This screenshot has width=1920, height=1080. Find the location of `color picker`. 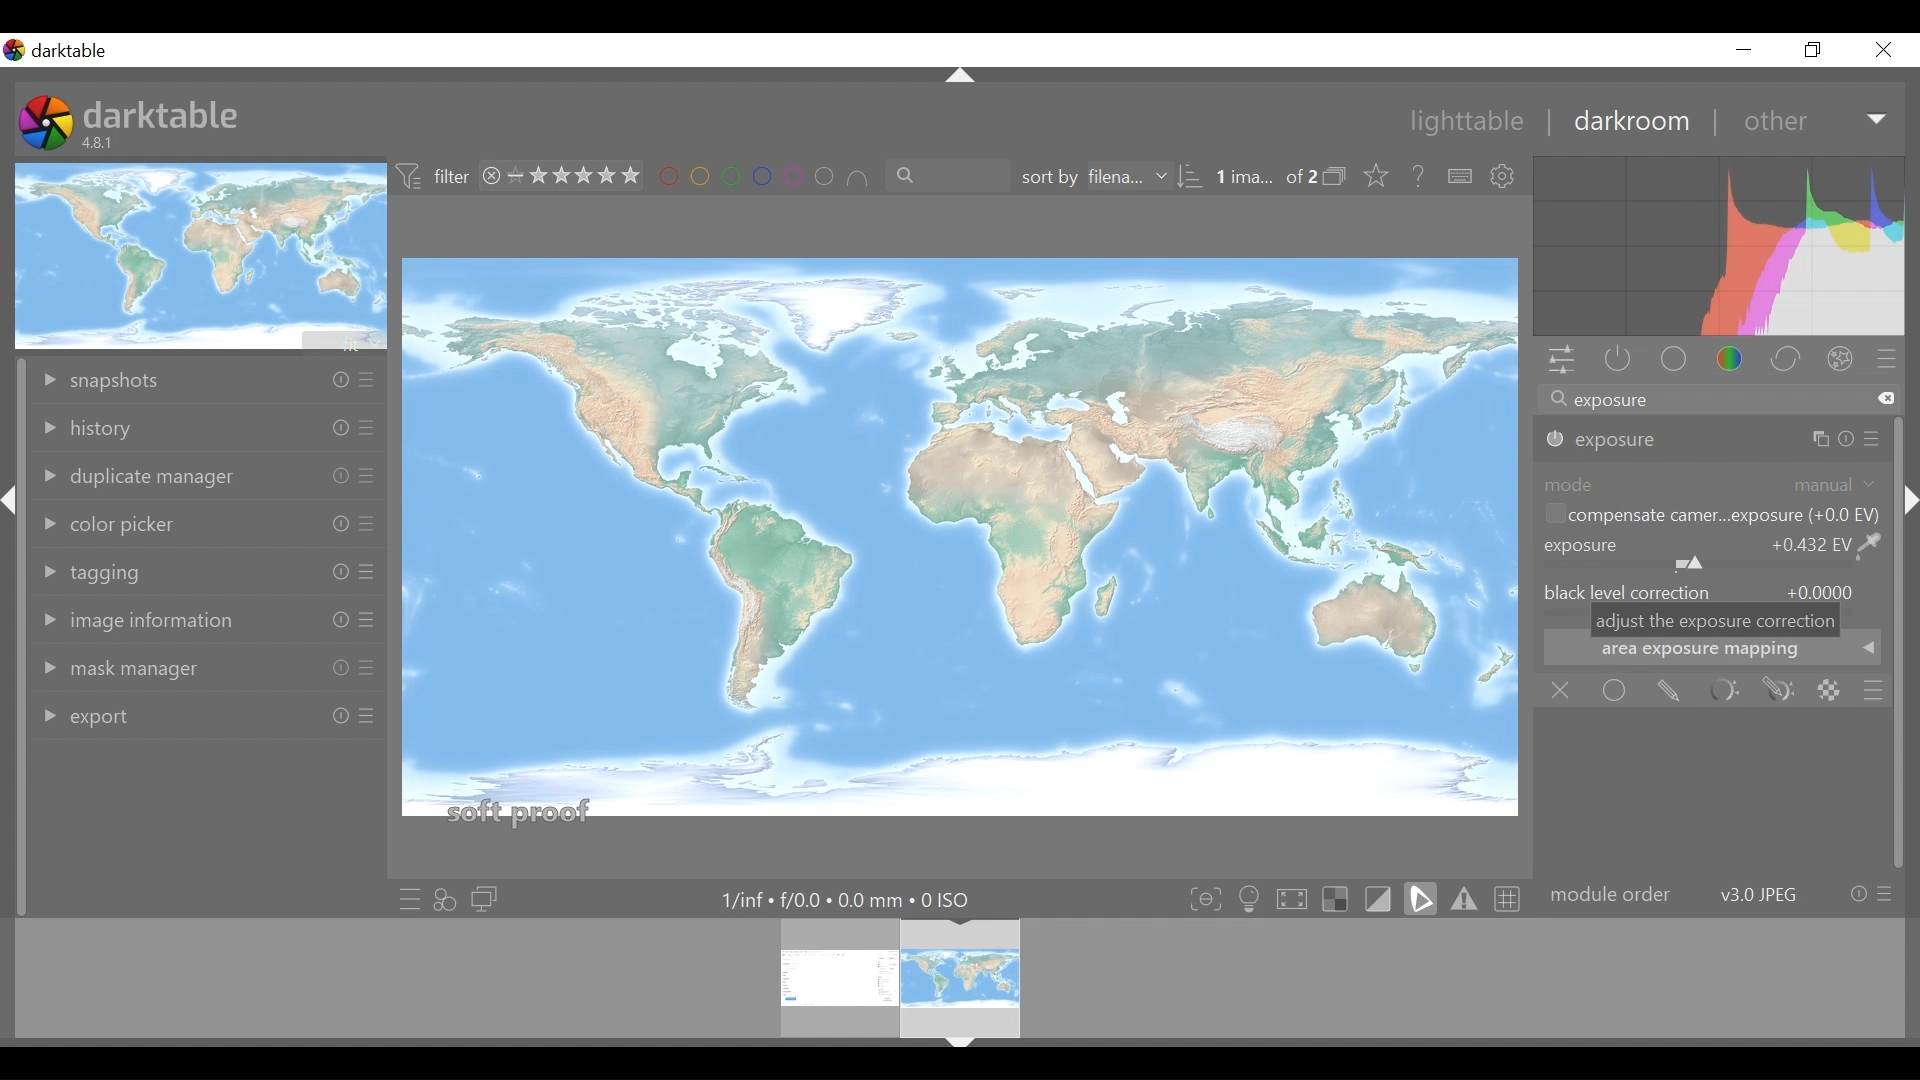

color picker is located at coordinates (118, 523).